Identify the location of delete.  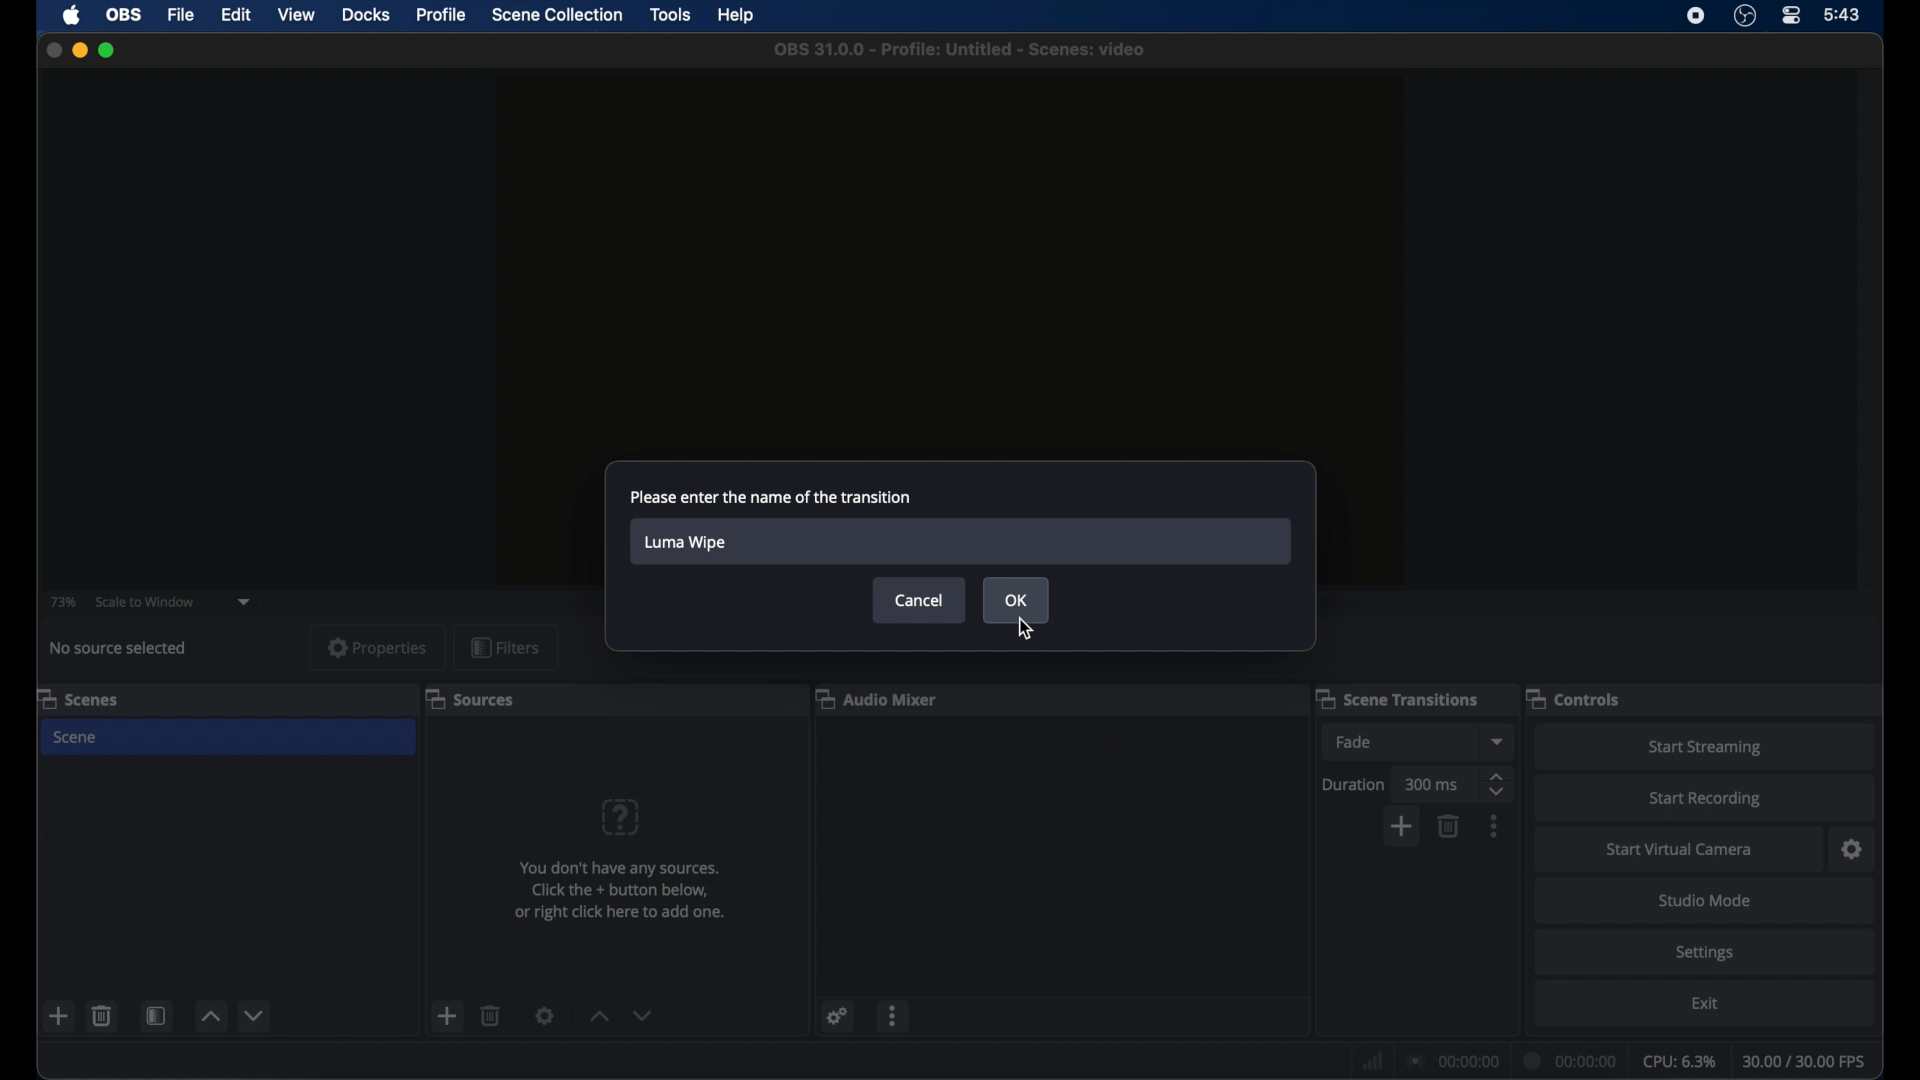
(102, 1017).